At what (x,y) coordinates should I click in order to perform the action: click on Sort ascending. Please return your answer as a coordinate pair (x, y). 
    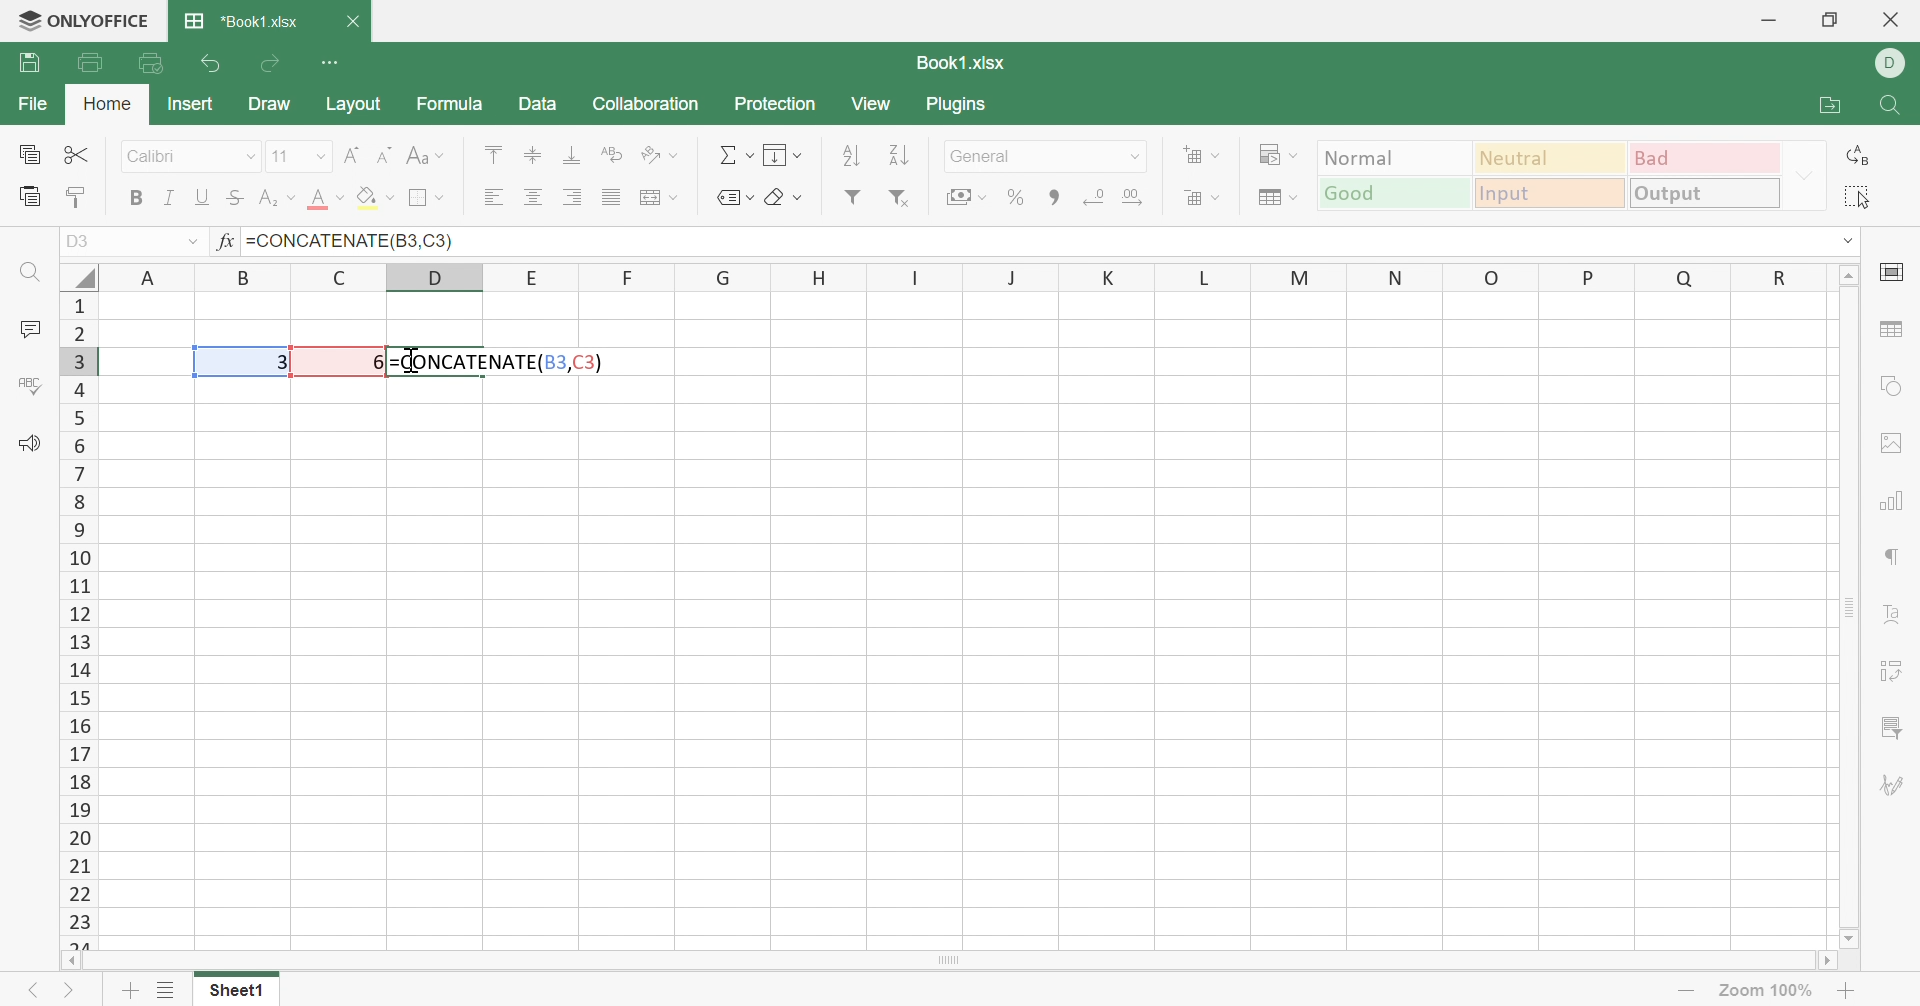
    Looking at the image, I should click on (853, 158).